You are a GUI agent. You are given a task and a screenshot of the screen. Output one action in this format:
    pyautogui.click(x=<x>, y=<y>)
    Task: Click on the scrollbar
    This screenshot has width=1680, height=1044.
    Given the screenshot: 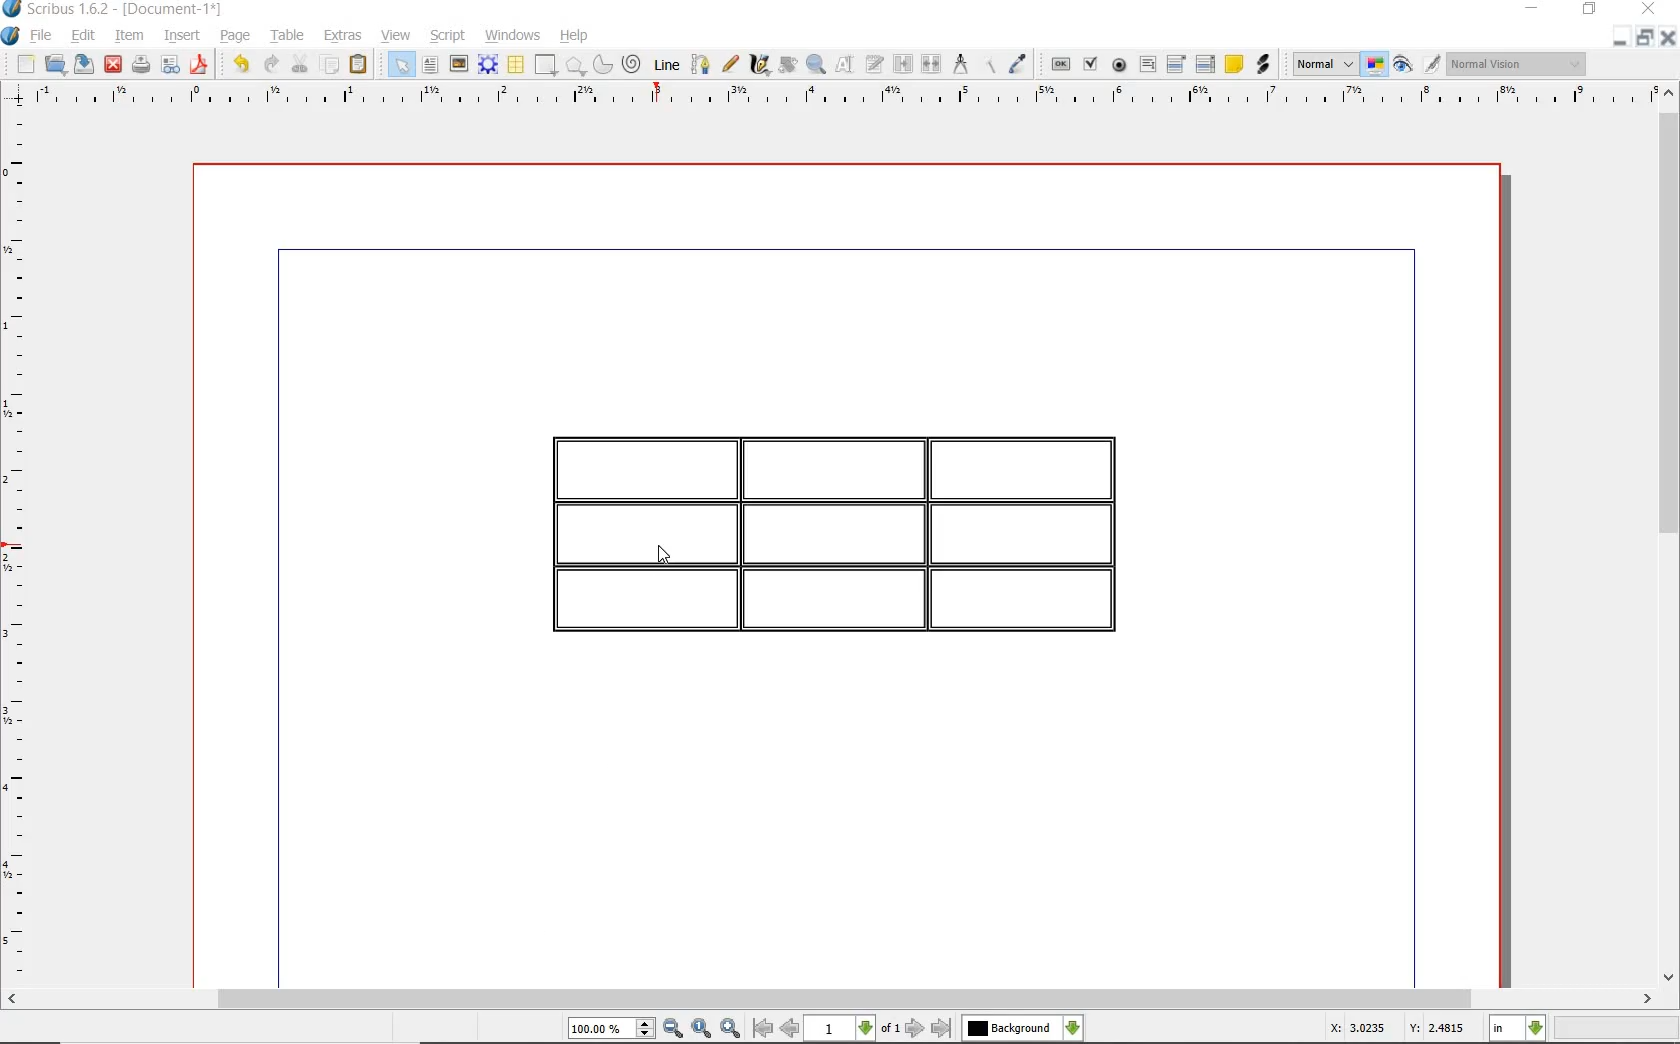 What is the action you would take?
    pyautogui.click(x=1670, y=532)
    